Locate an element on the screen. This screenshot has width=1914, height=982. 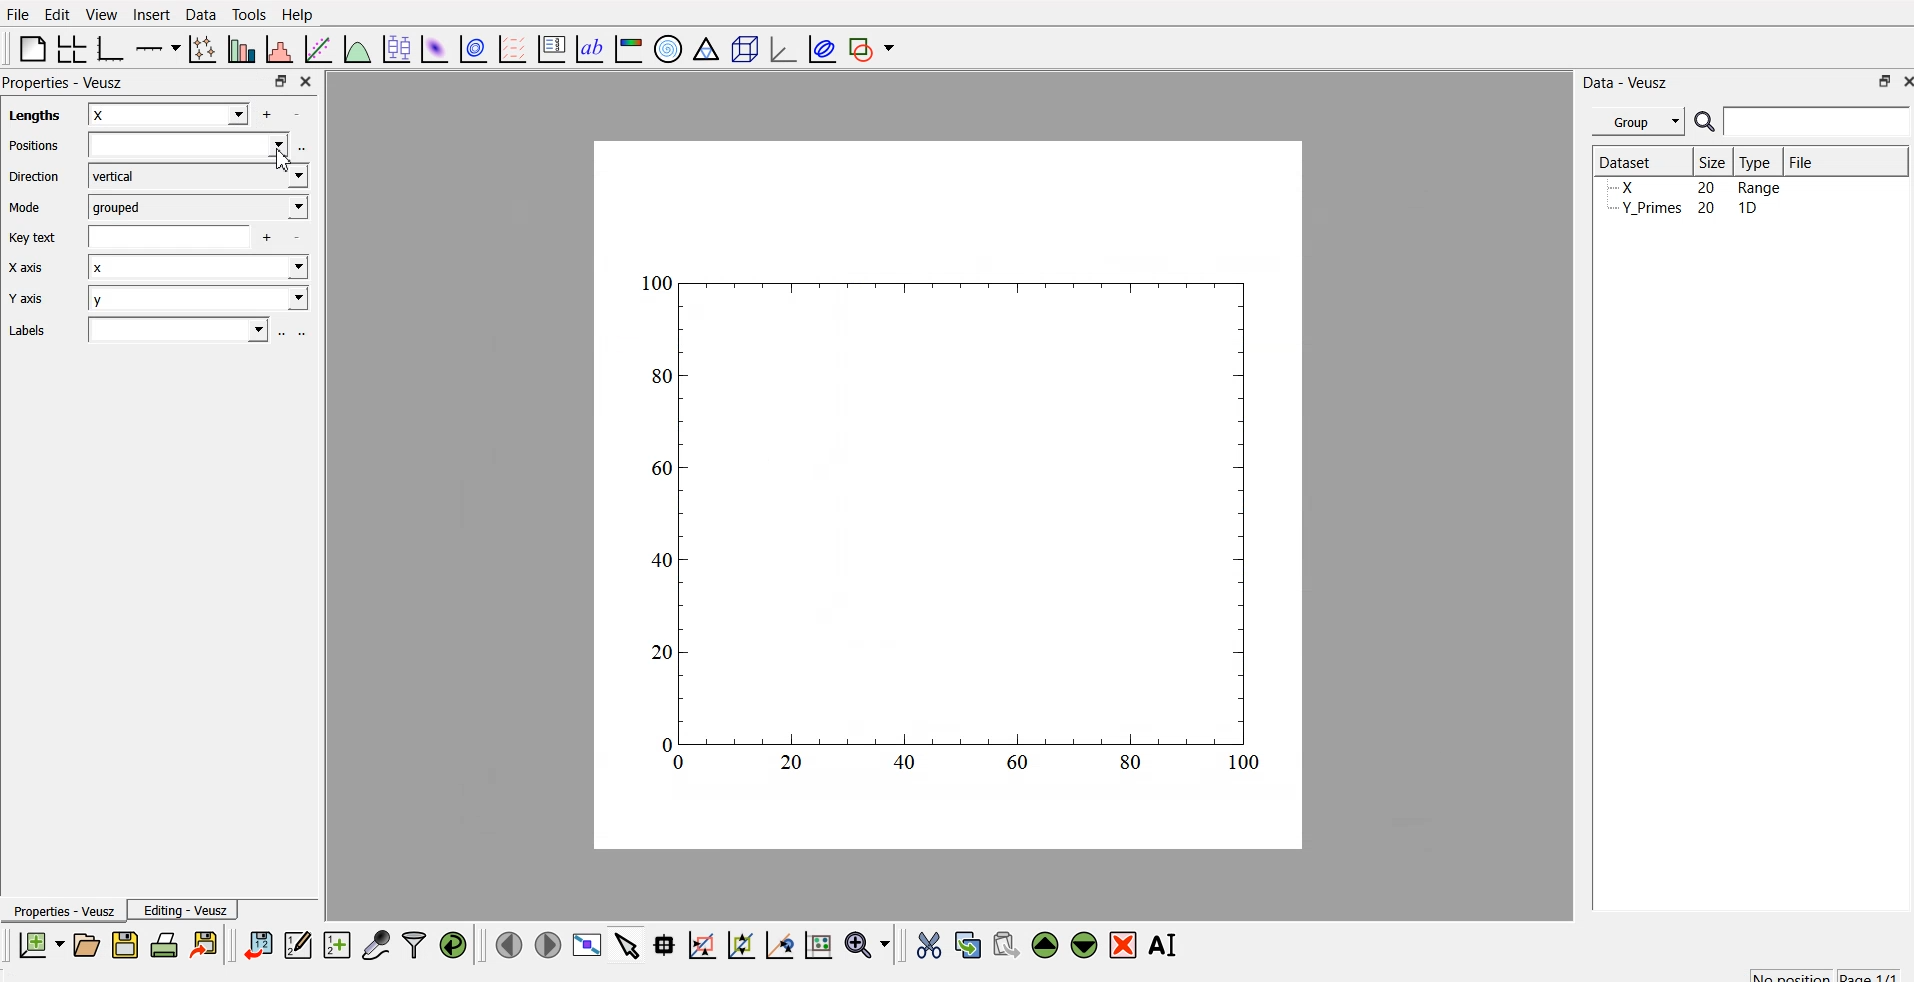
editor is located at coordinates (299, 944).